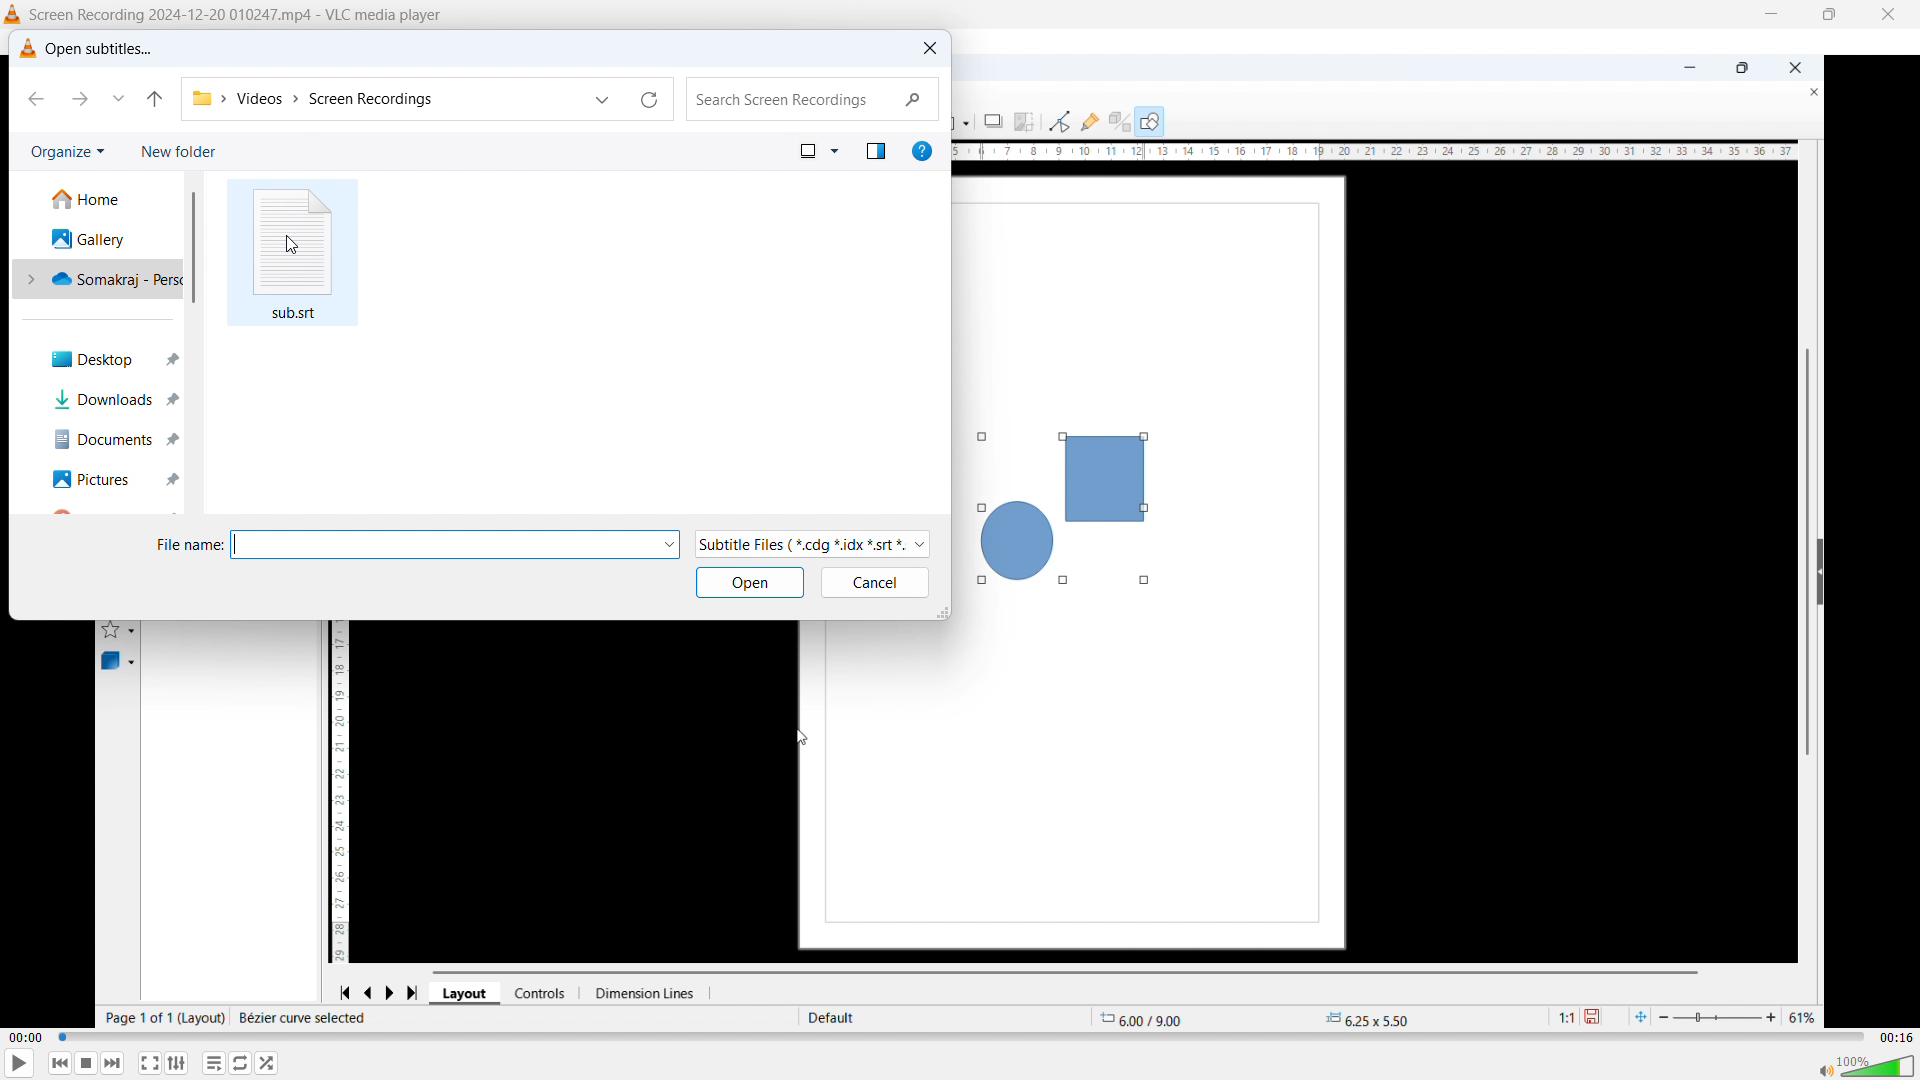 This screenshot has height=1080, width=1920. I want to click on Previous locations , so click(118, 98).